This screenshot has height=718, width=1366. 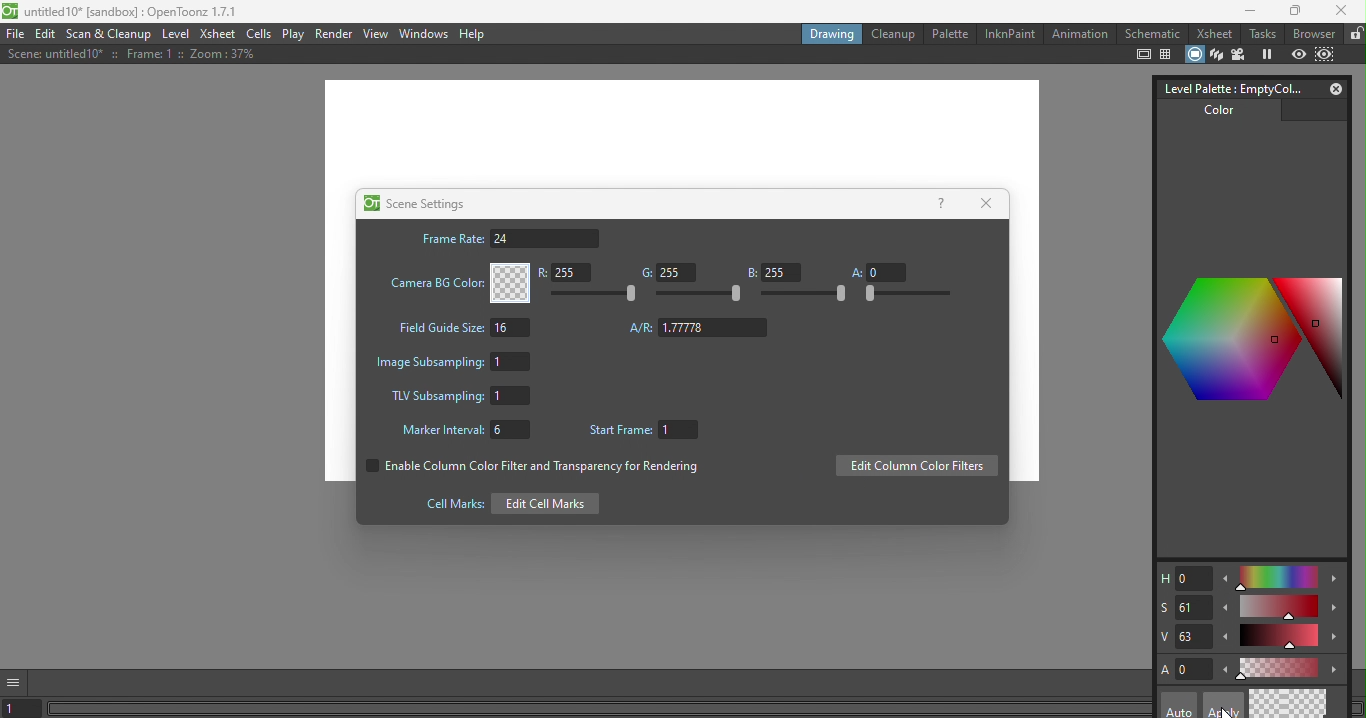 I want to click on Sub-camera preview, so click(x=1326, y=53).